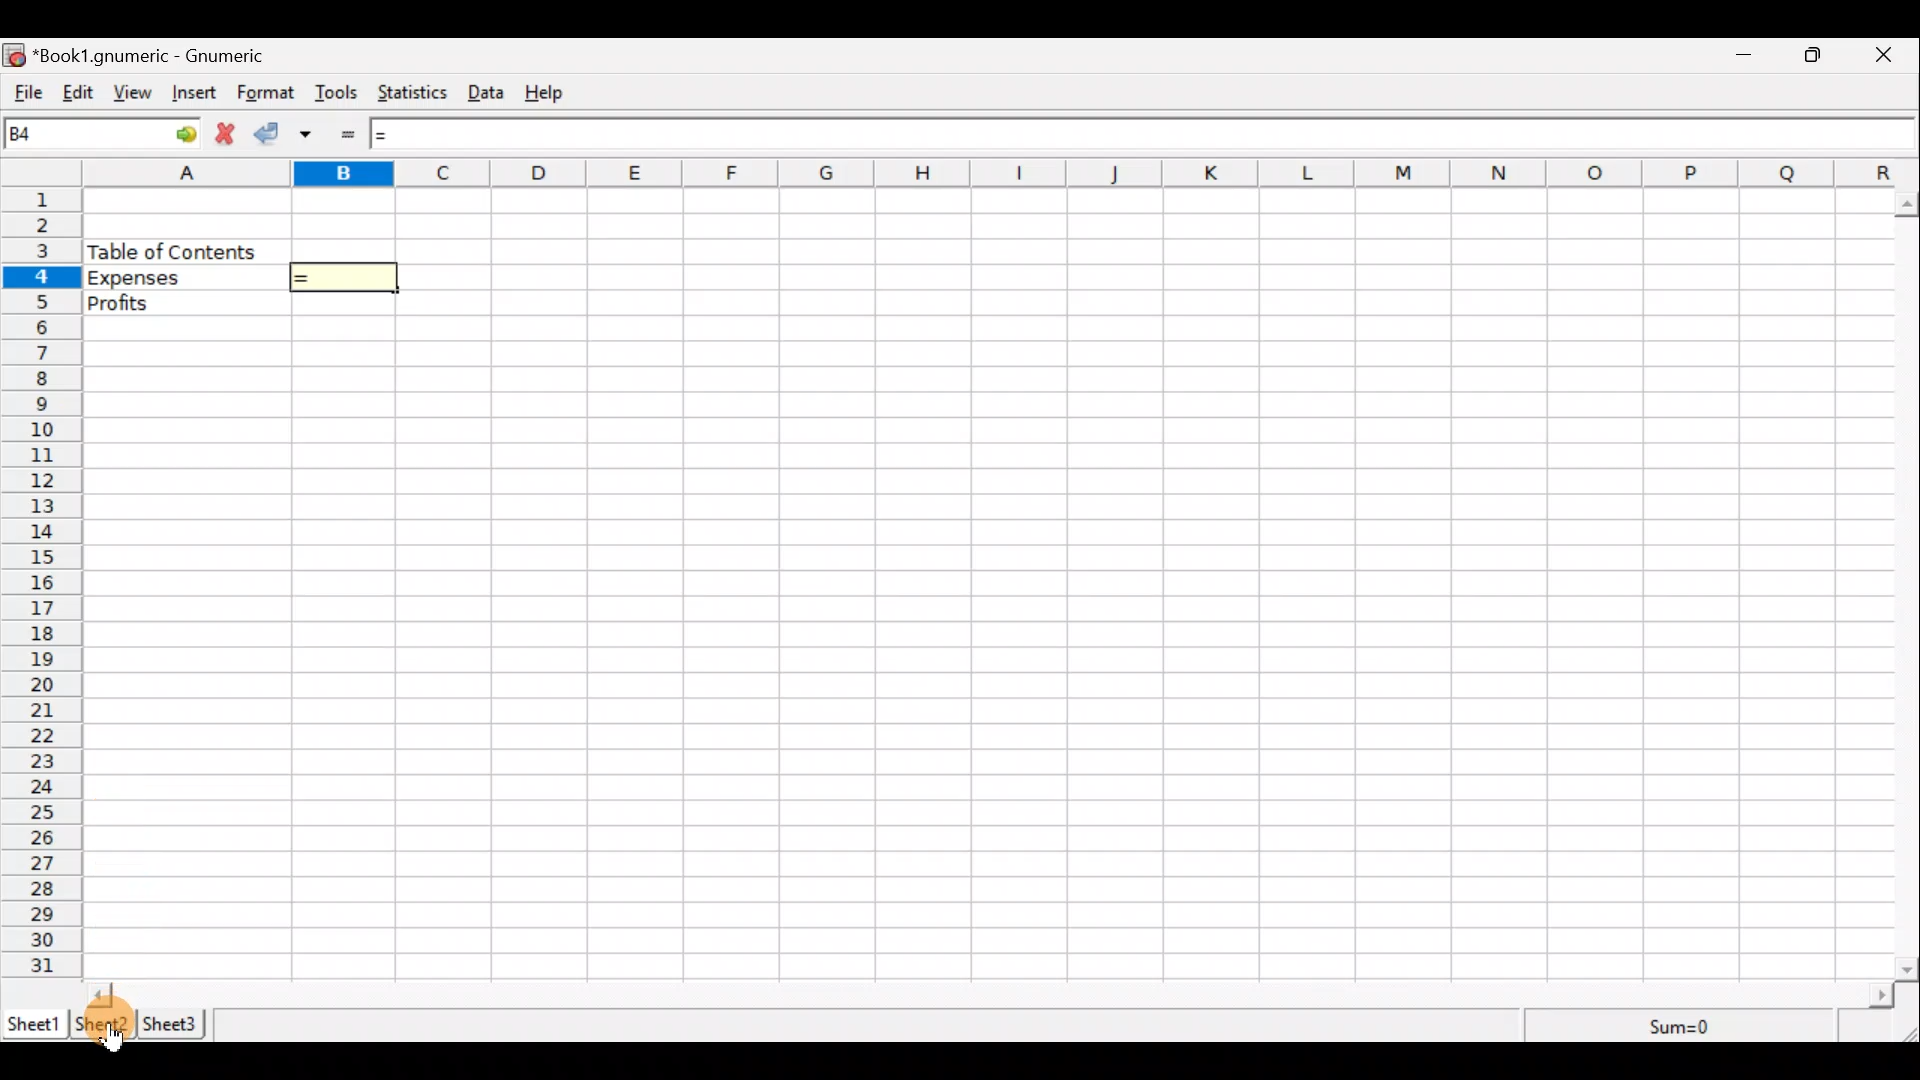 Image resolution: width=1920 pixels, height=1080 pixels. What do you see at coordinates (103, 133) in the screenshot?
I see `Cell name` at bounding box center [103, 133].